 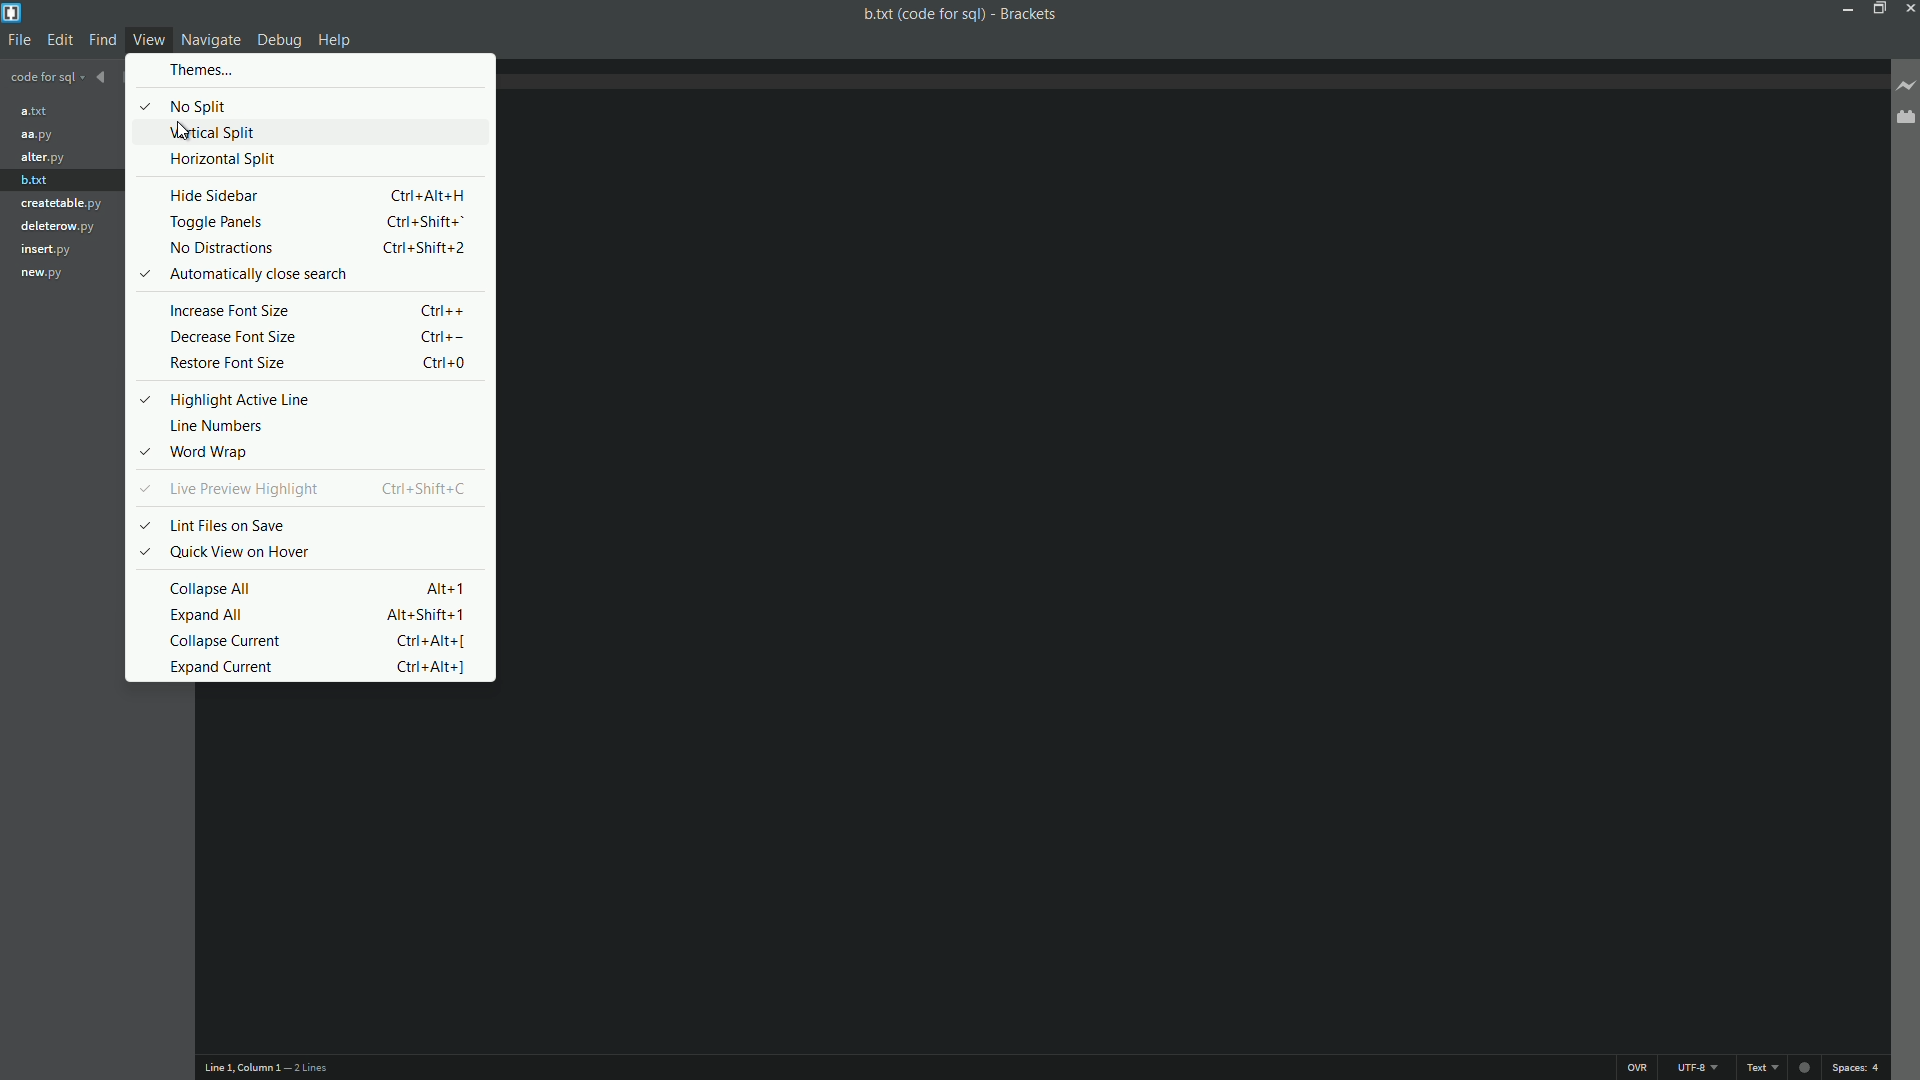 I want to click on Selected, so click(x=143, y=273).